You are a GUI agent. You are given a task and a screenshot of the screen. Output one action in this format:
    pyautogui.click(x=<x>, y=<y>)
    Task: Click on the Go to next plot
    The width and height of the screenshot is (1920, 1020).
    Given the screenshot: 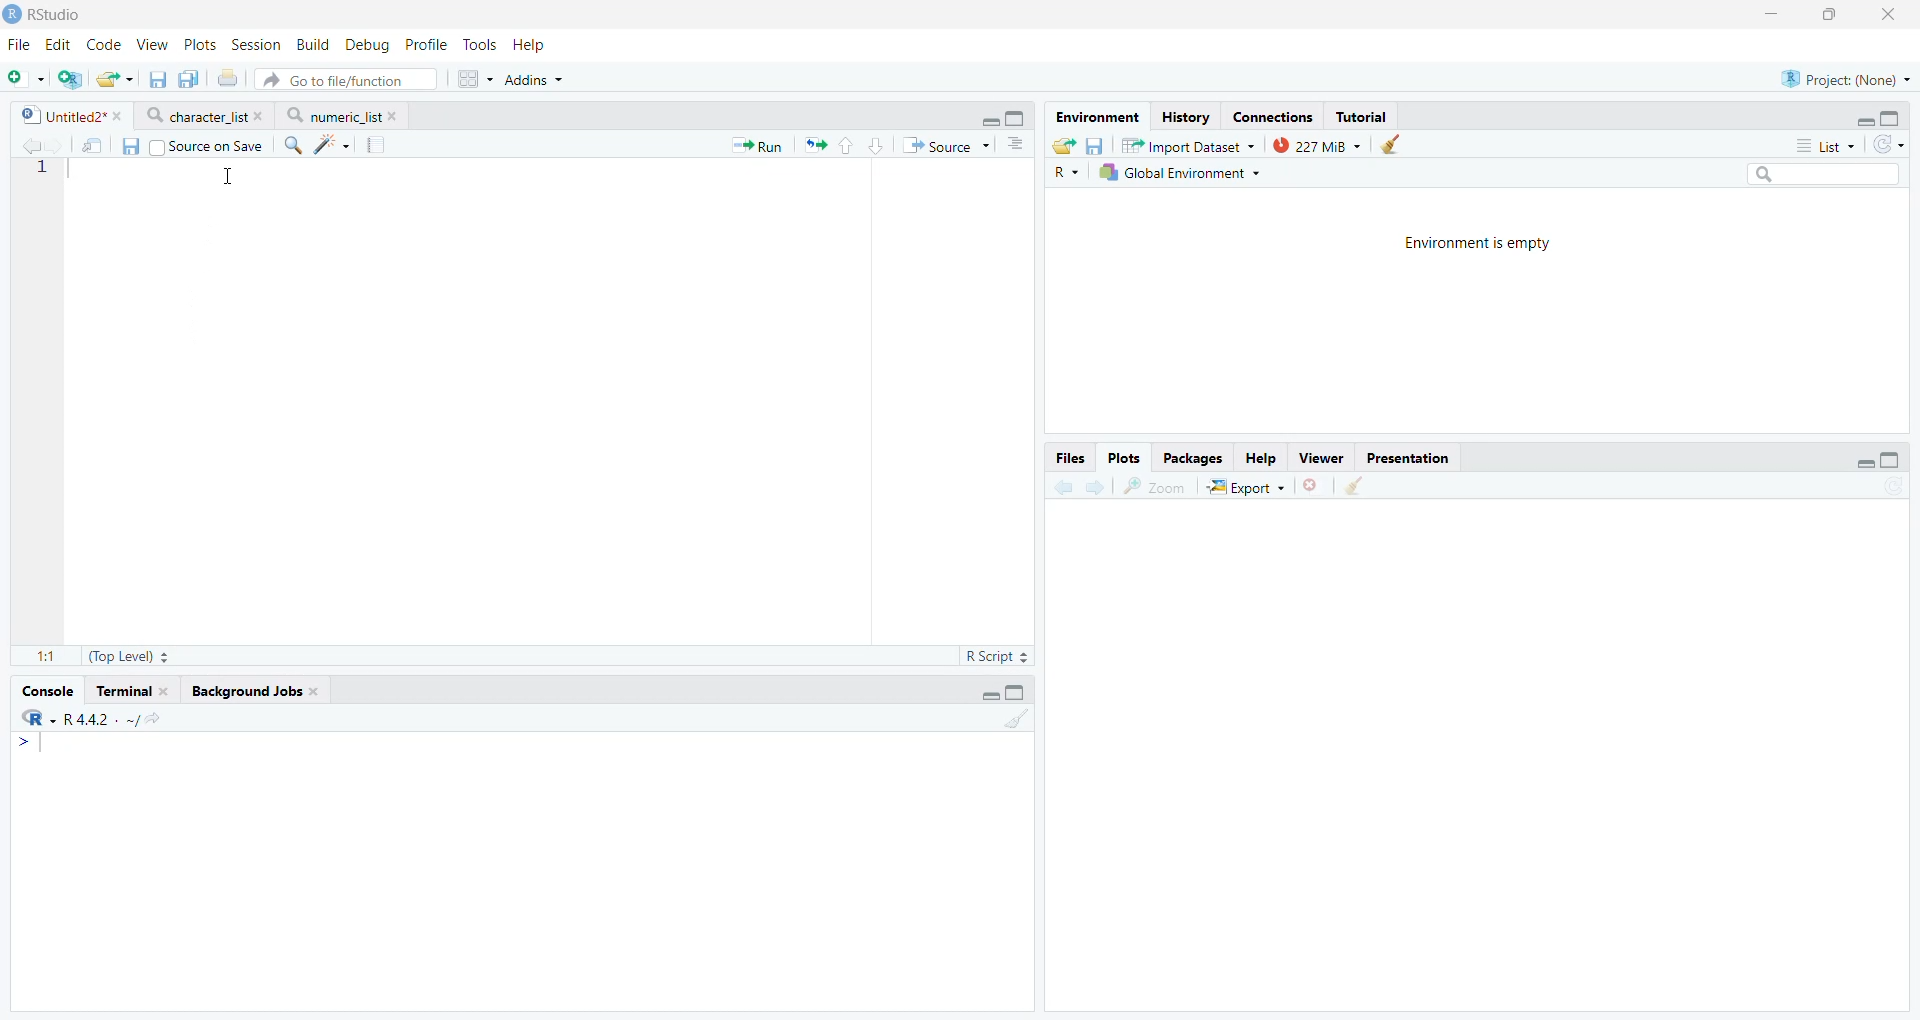 What is the action you would take?
    pyautogui.click(x=1095, y=486)
    